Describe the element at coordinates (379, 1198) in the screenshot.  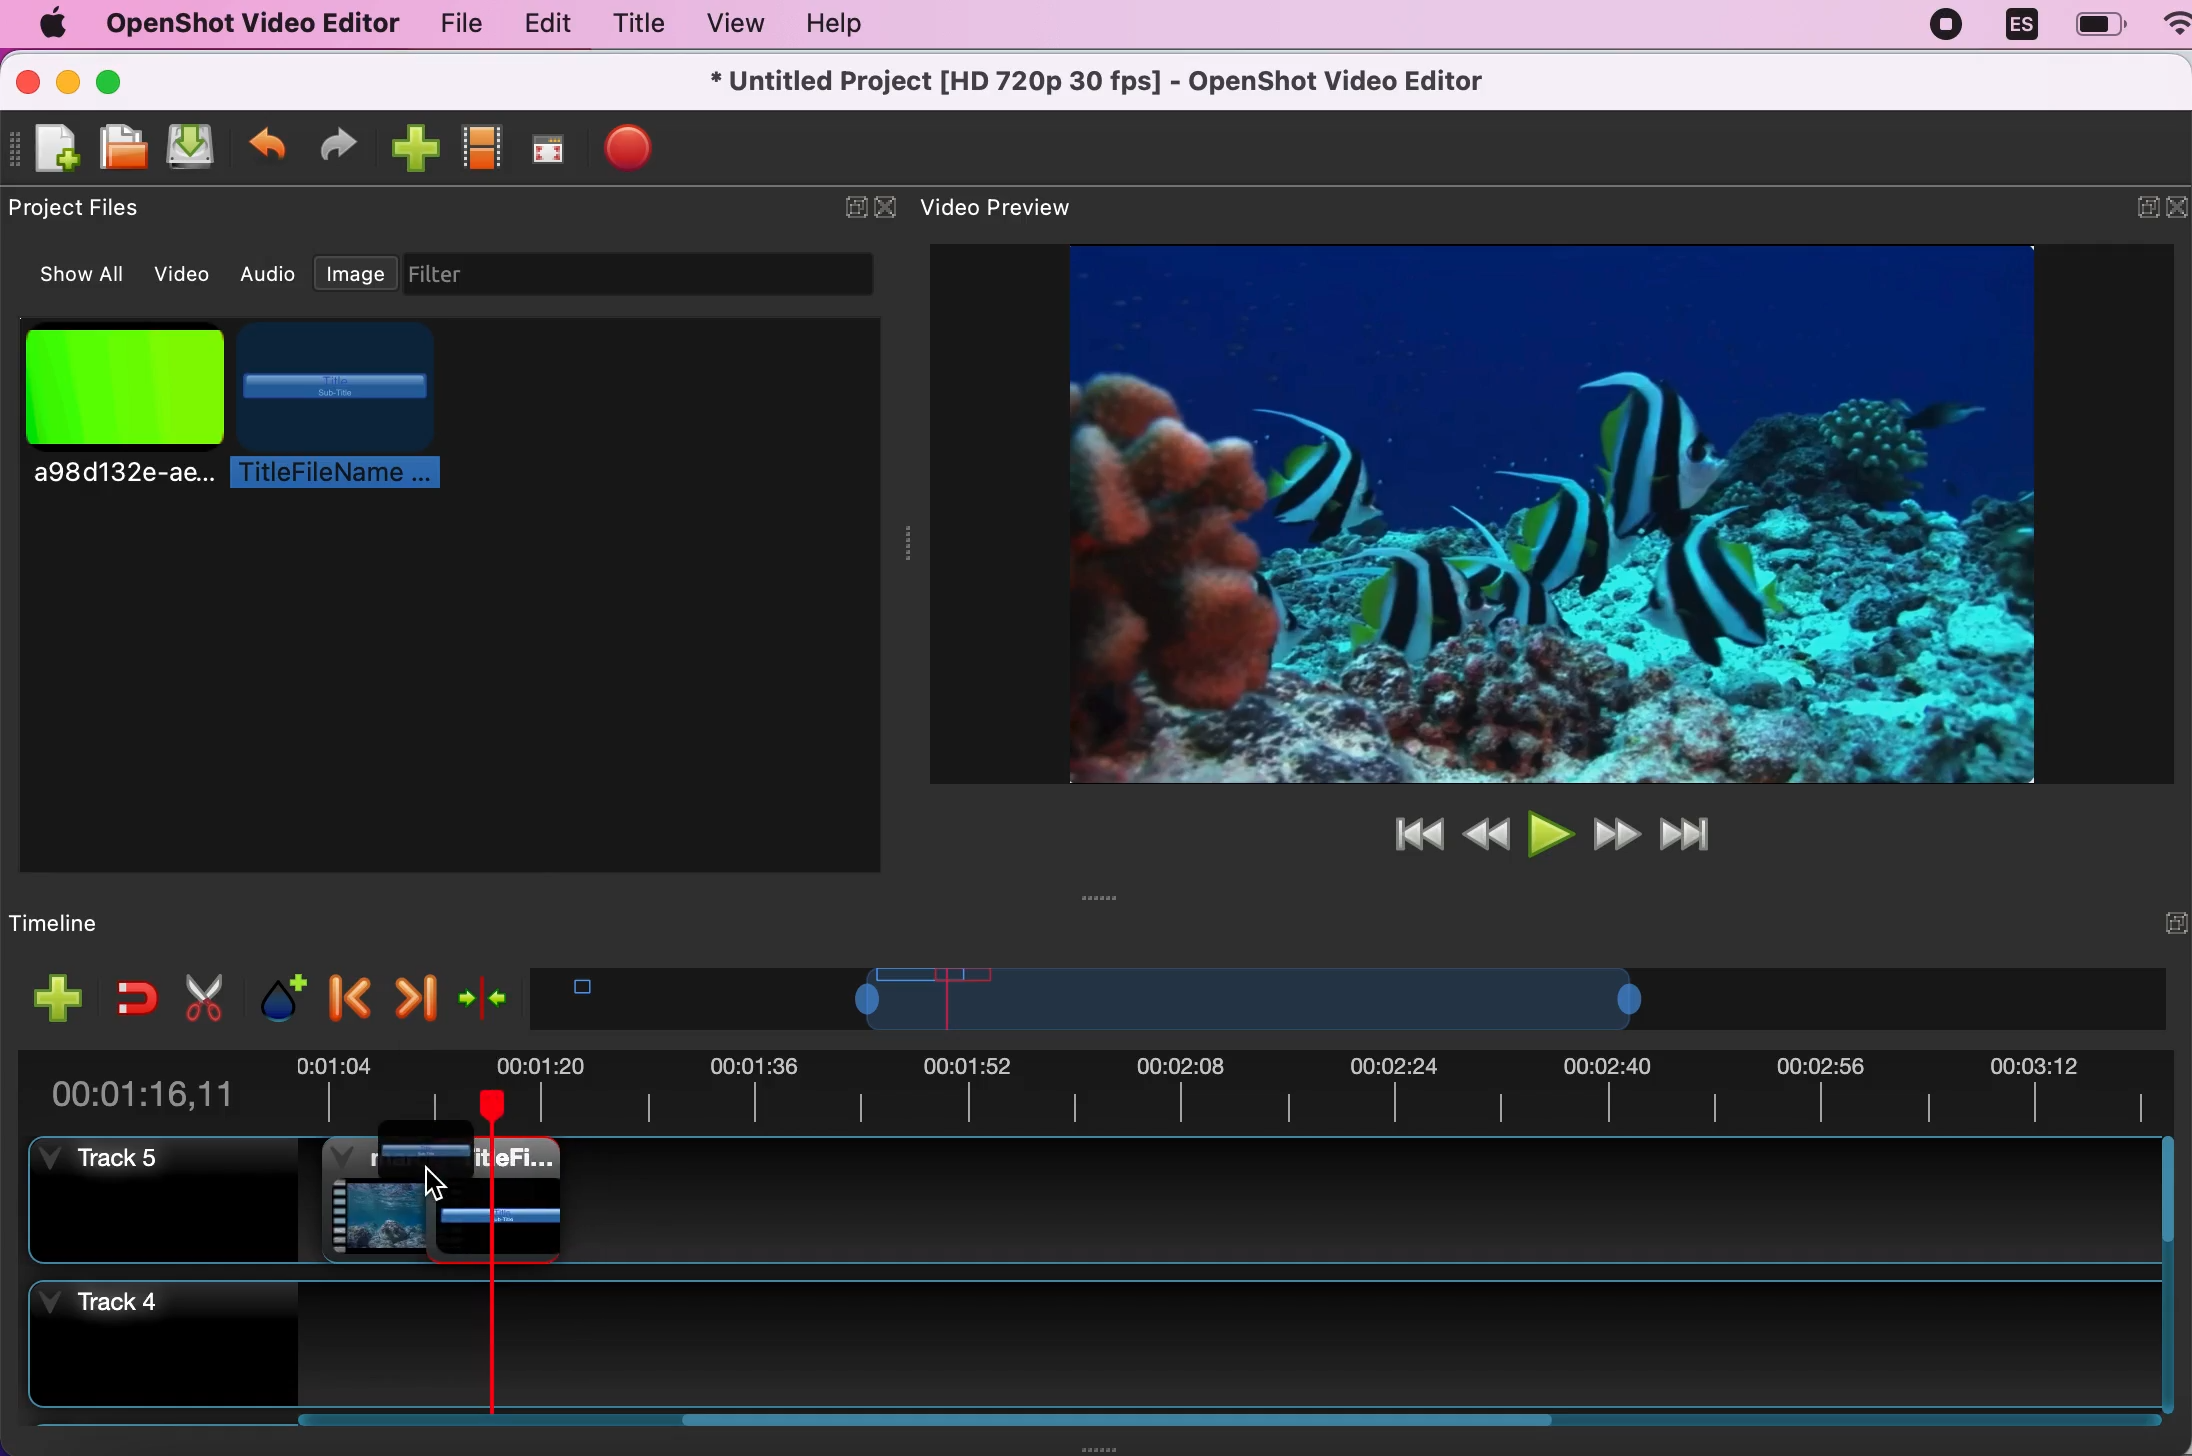
I see `clip 1` at that location.